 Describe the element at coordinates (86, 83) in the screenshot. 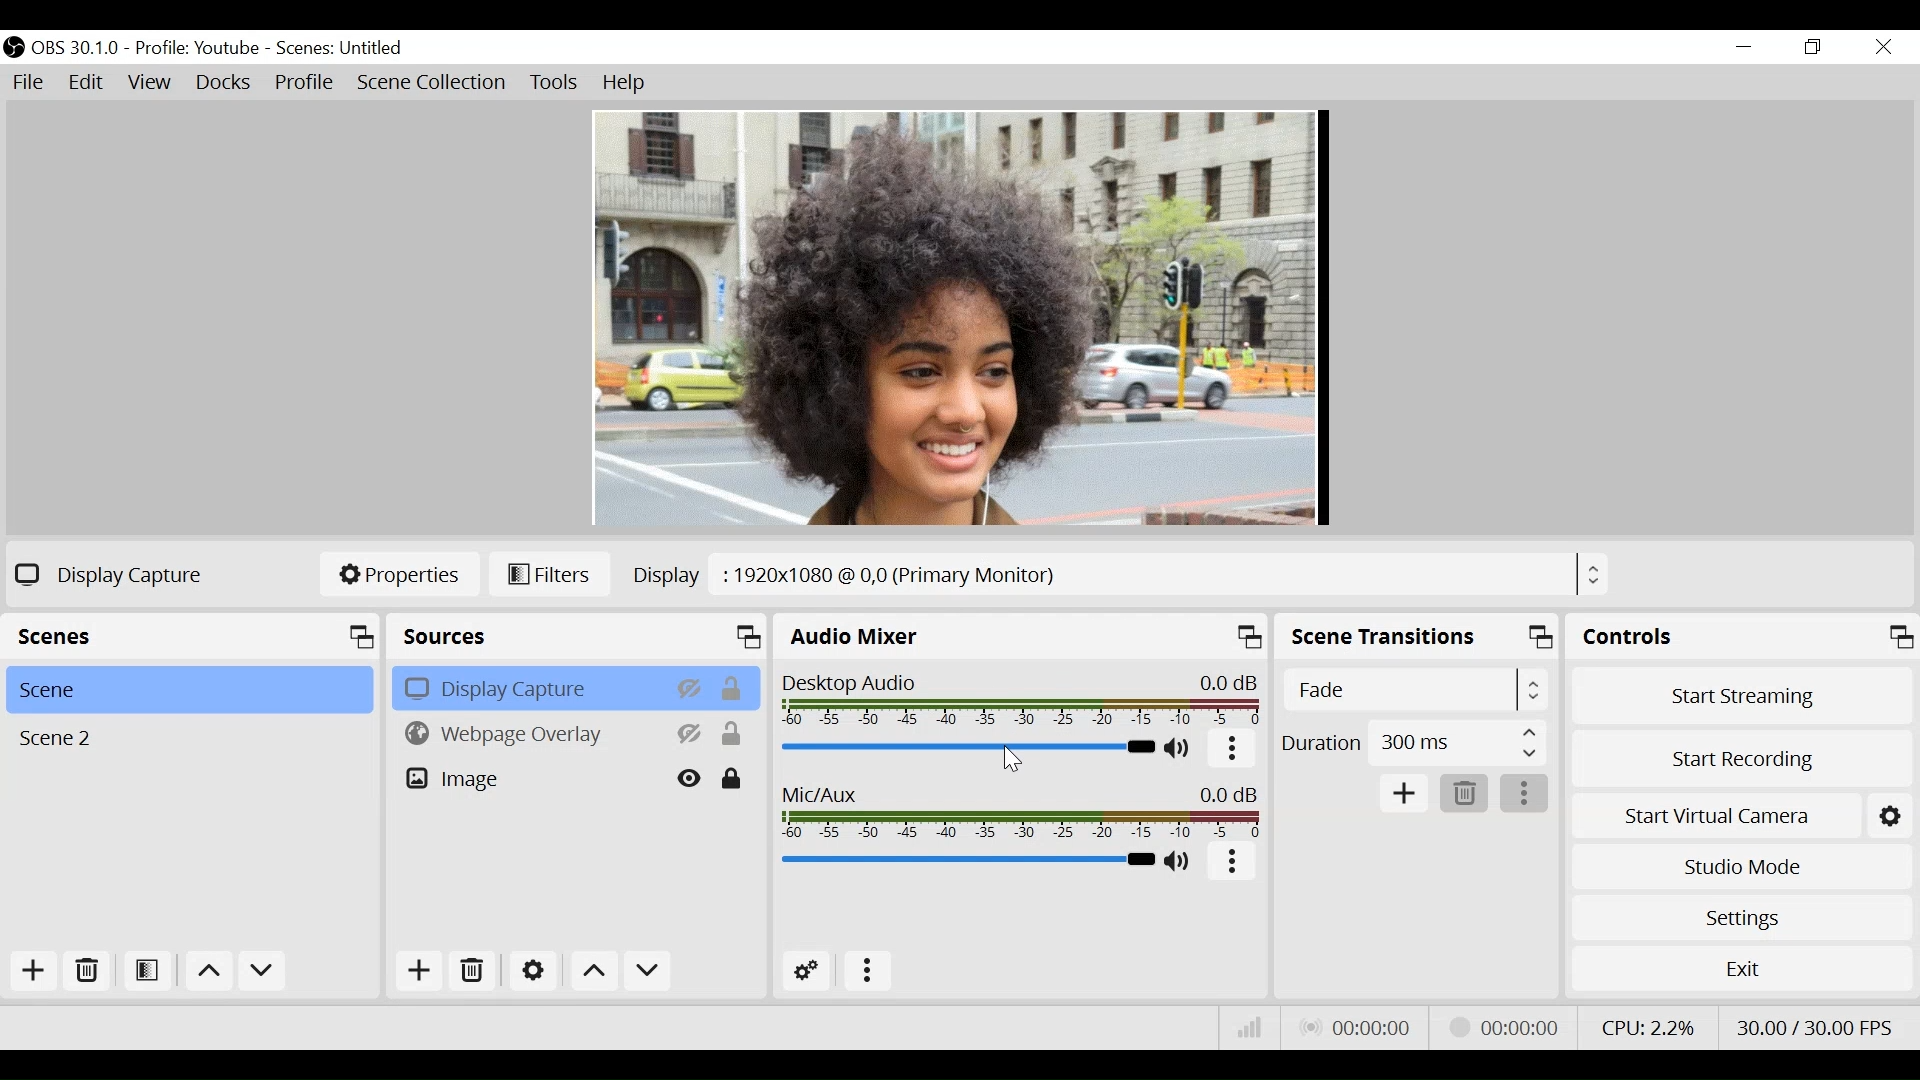

I see `Edit` at that location.